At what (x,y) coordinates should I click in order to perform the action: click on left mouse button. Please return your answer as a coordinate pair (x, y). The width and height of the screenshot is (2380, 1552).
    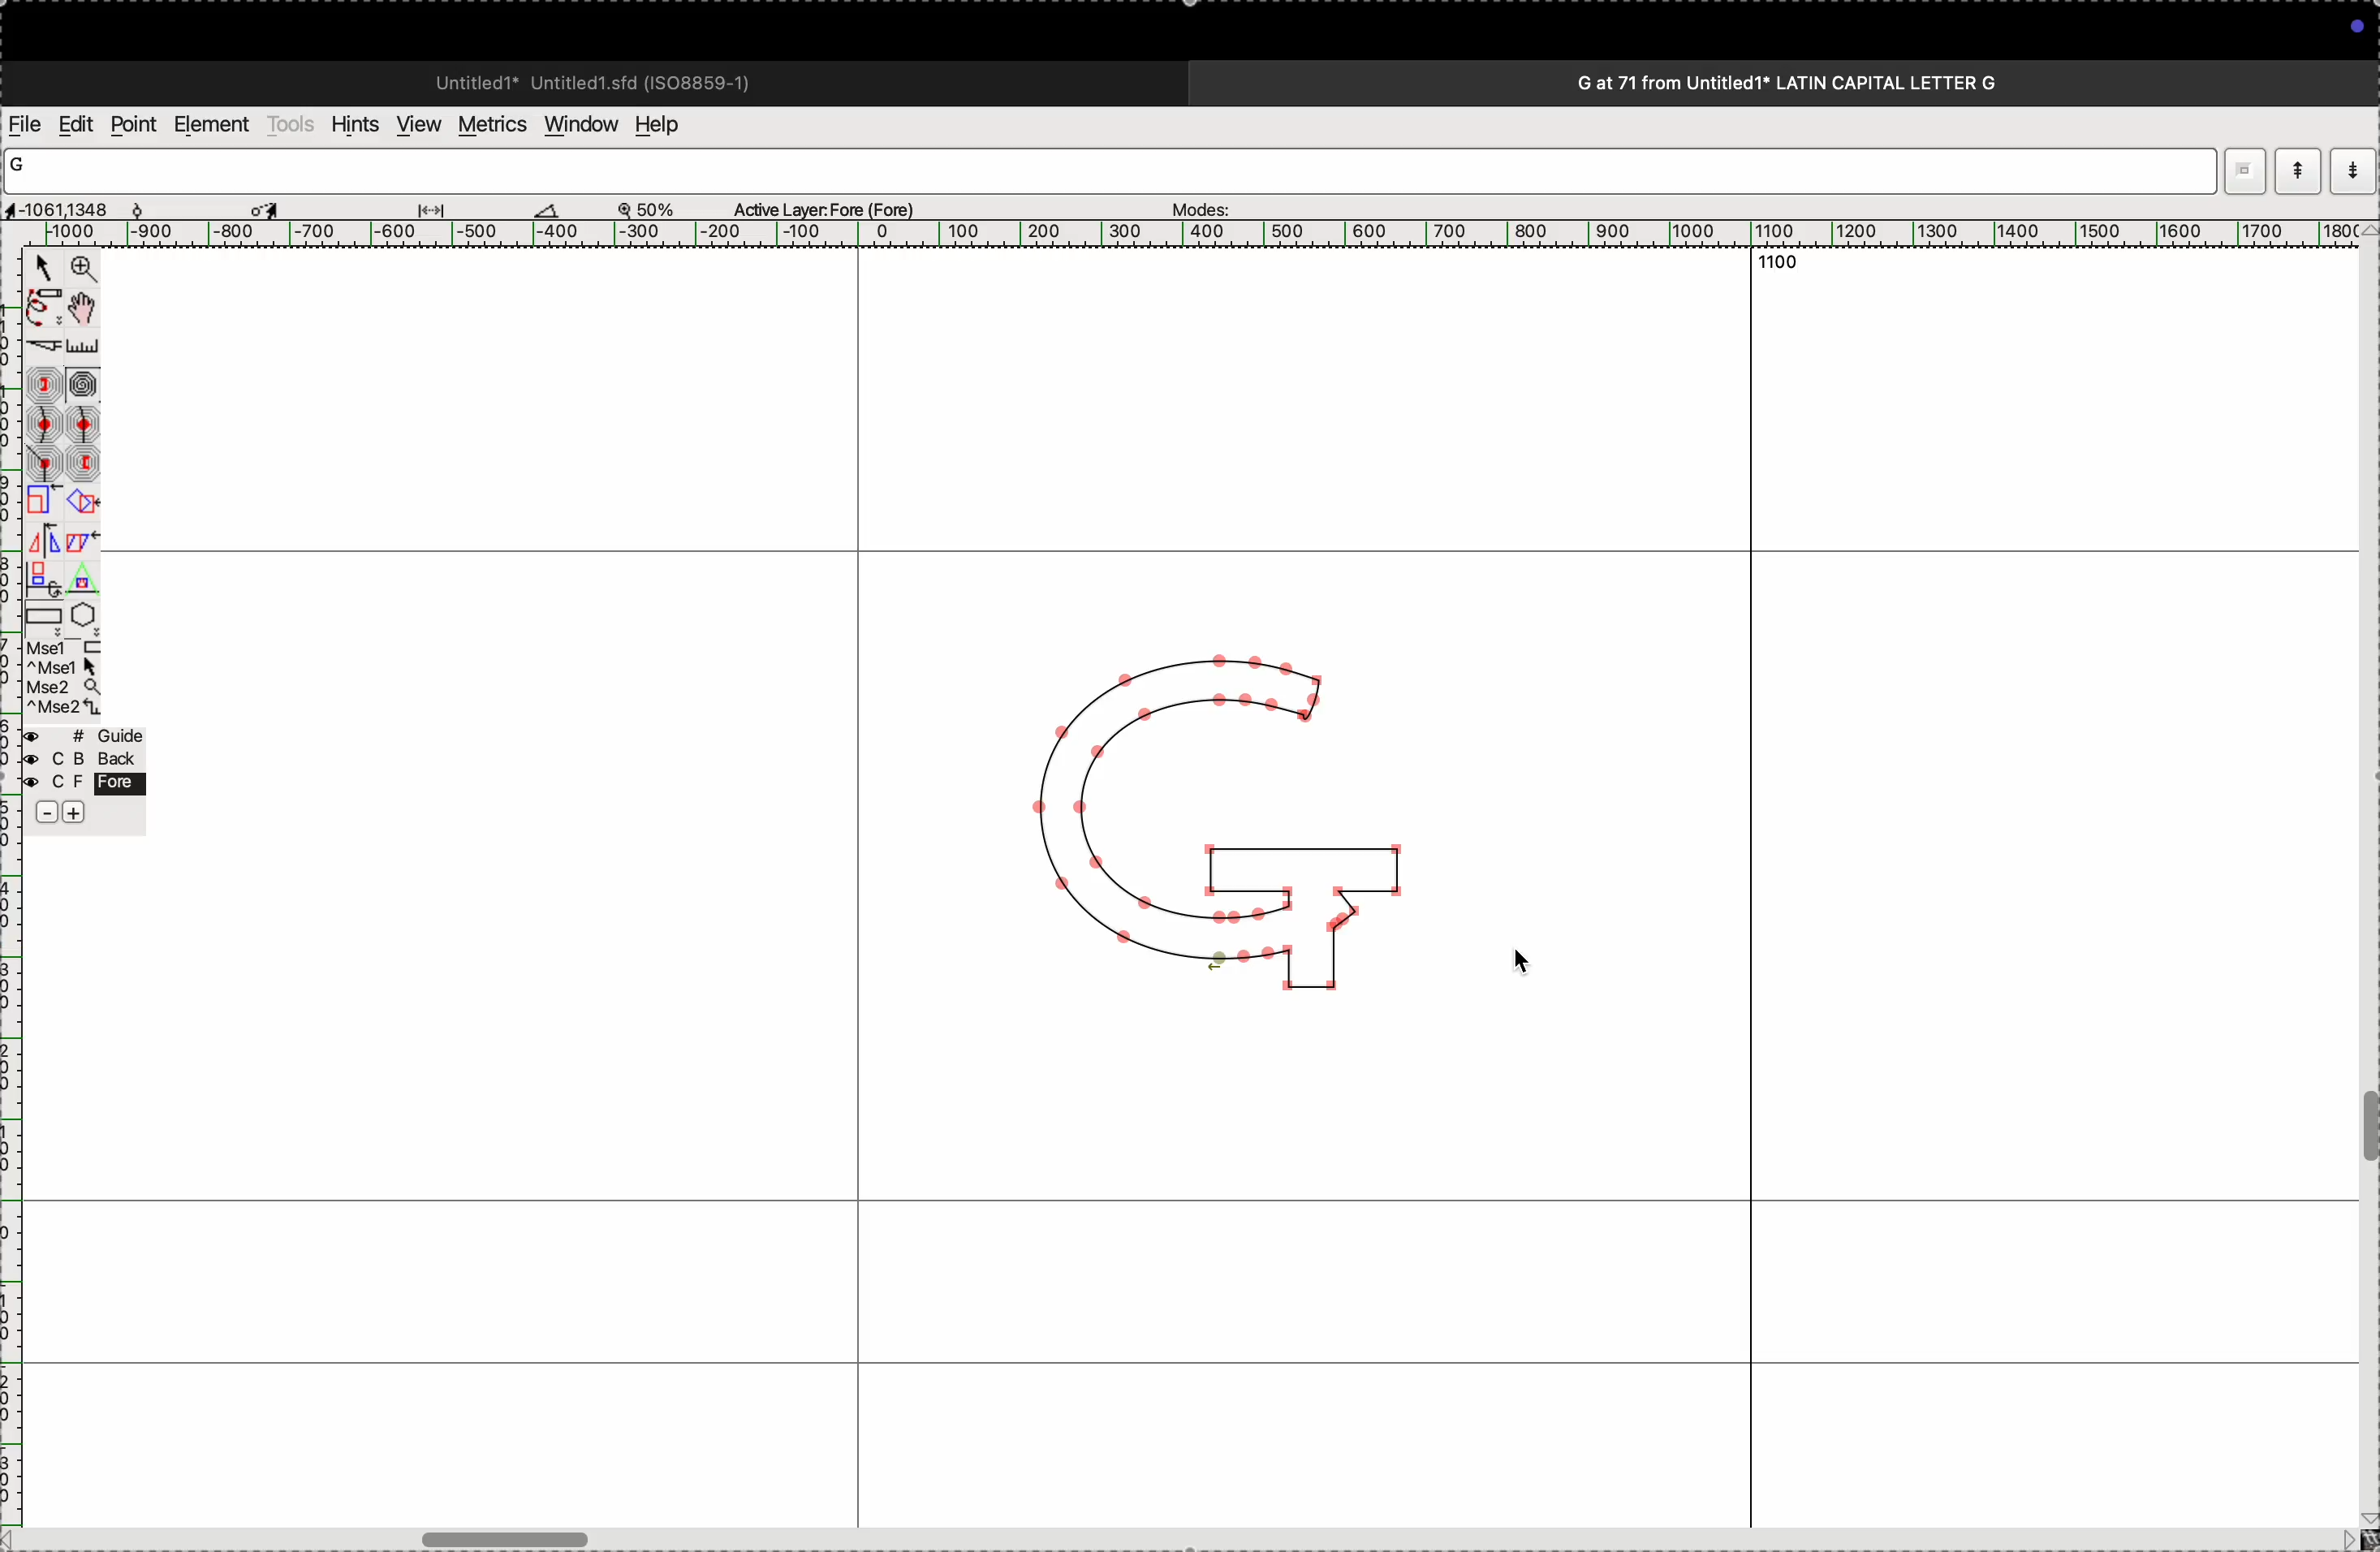
    Looking at the image, I should click on (65, 647).